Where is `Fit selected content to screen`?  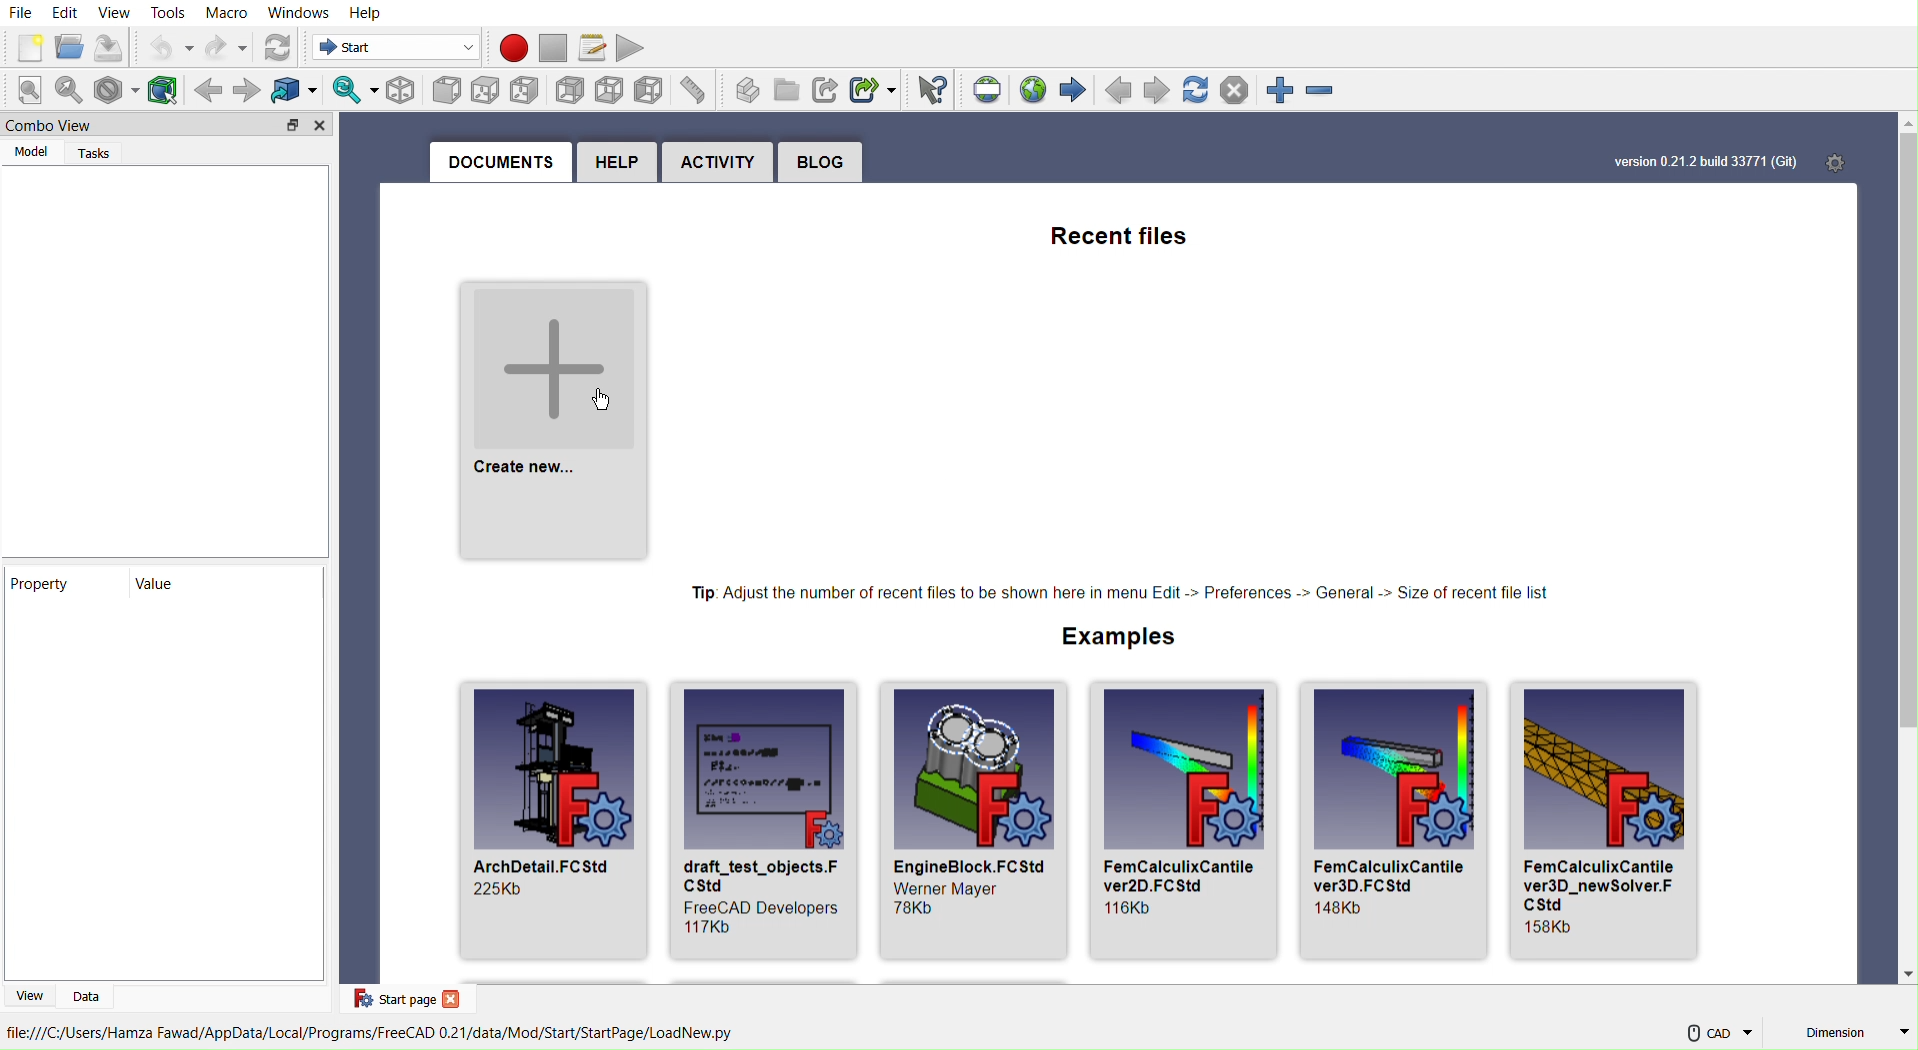 Fit selected content to screen is located at coordinates (72, 92).